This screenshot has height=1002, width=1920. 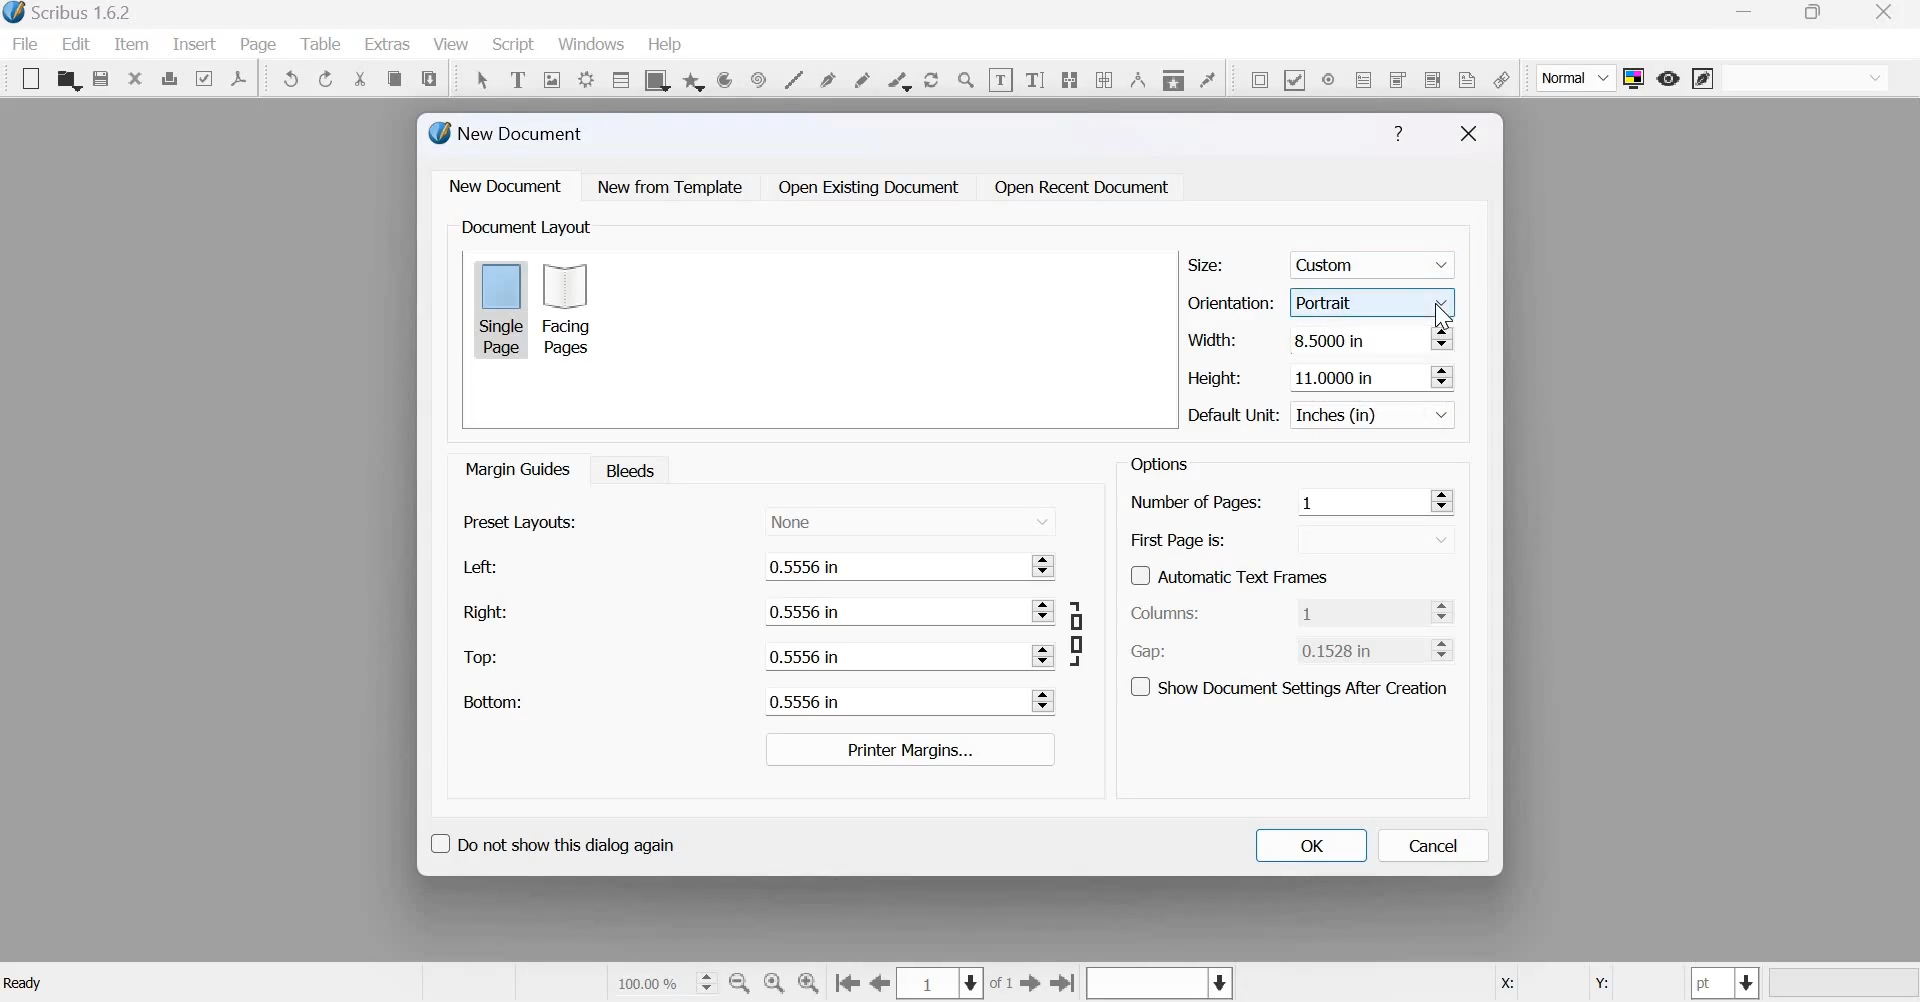 What do you see at coordinates (1349, 538) in the screenshot?
I see `down` at bounding box center [1349, 538].